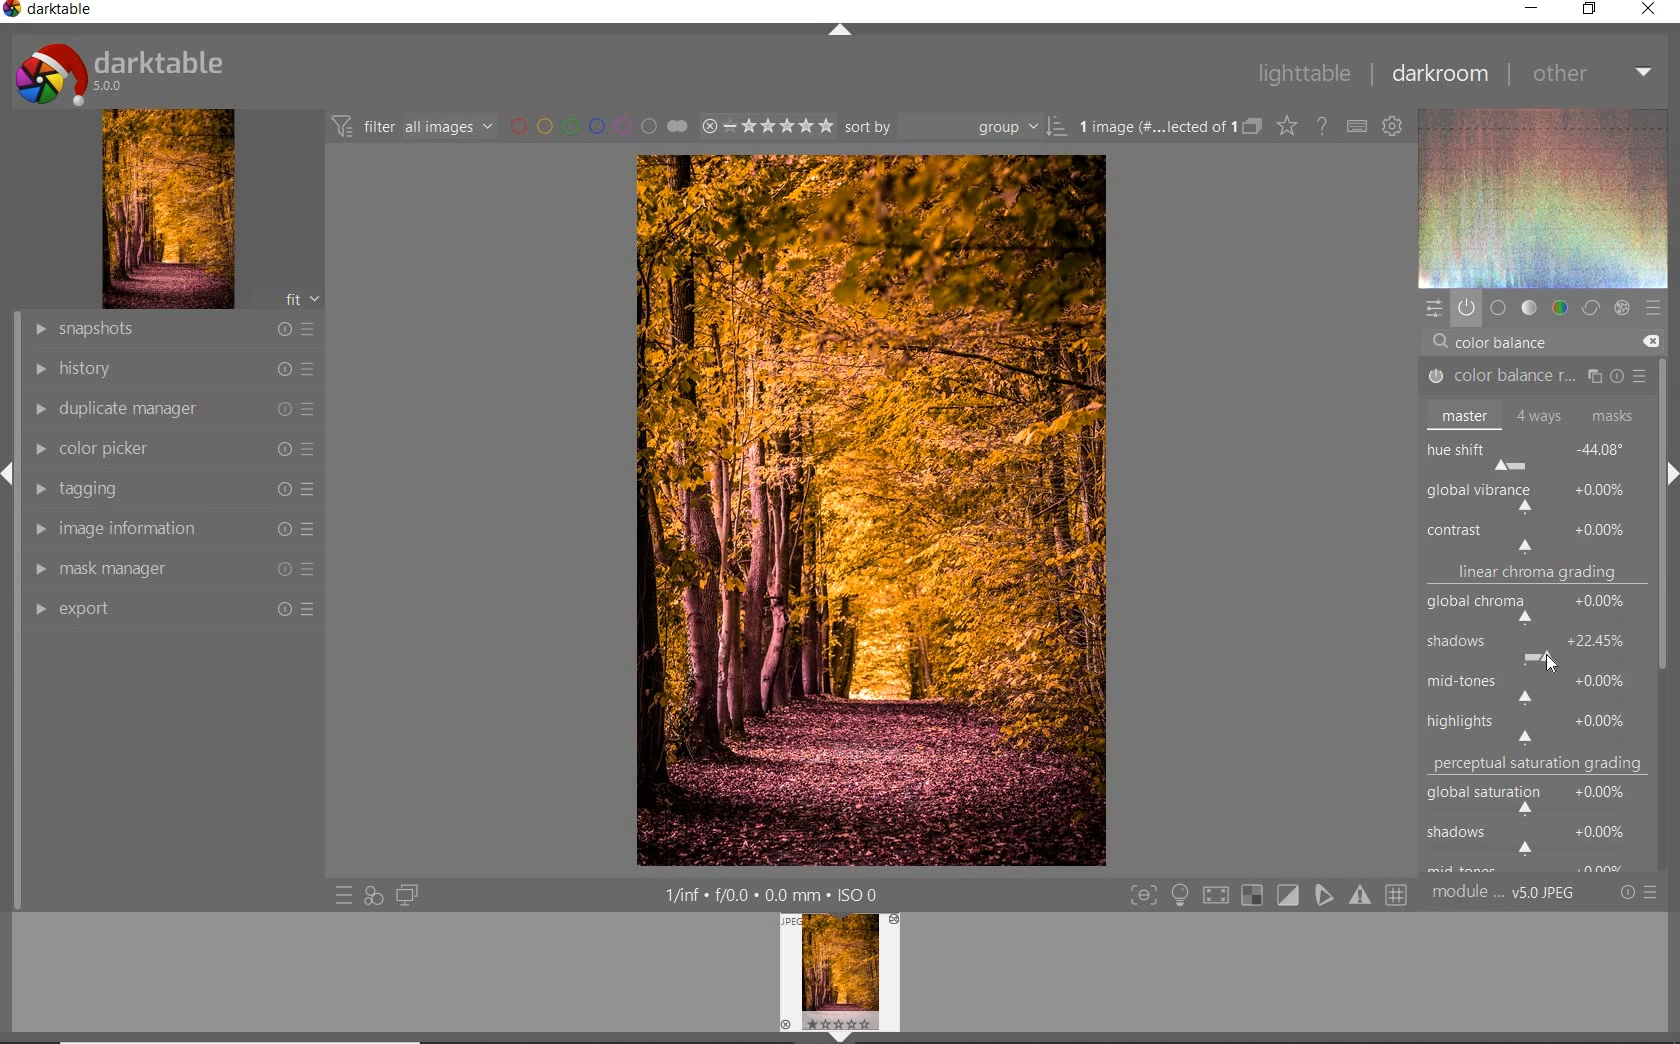  I want to click on change type of overlay, so click(1286, 128).